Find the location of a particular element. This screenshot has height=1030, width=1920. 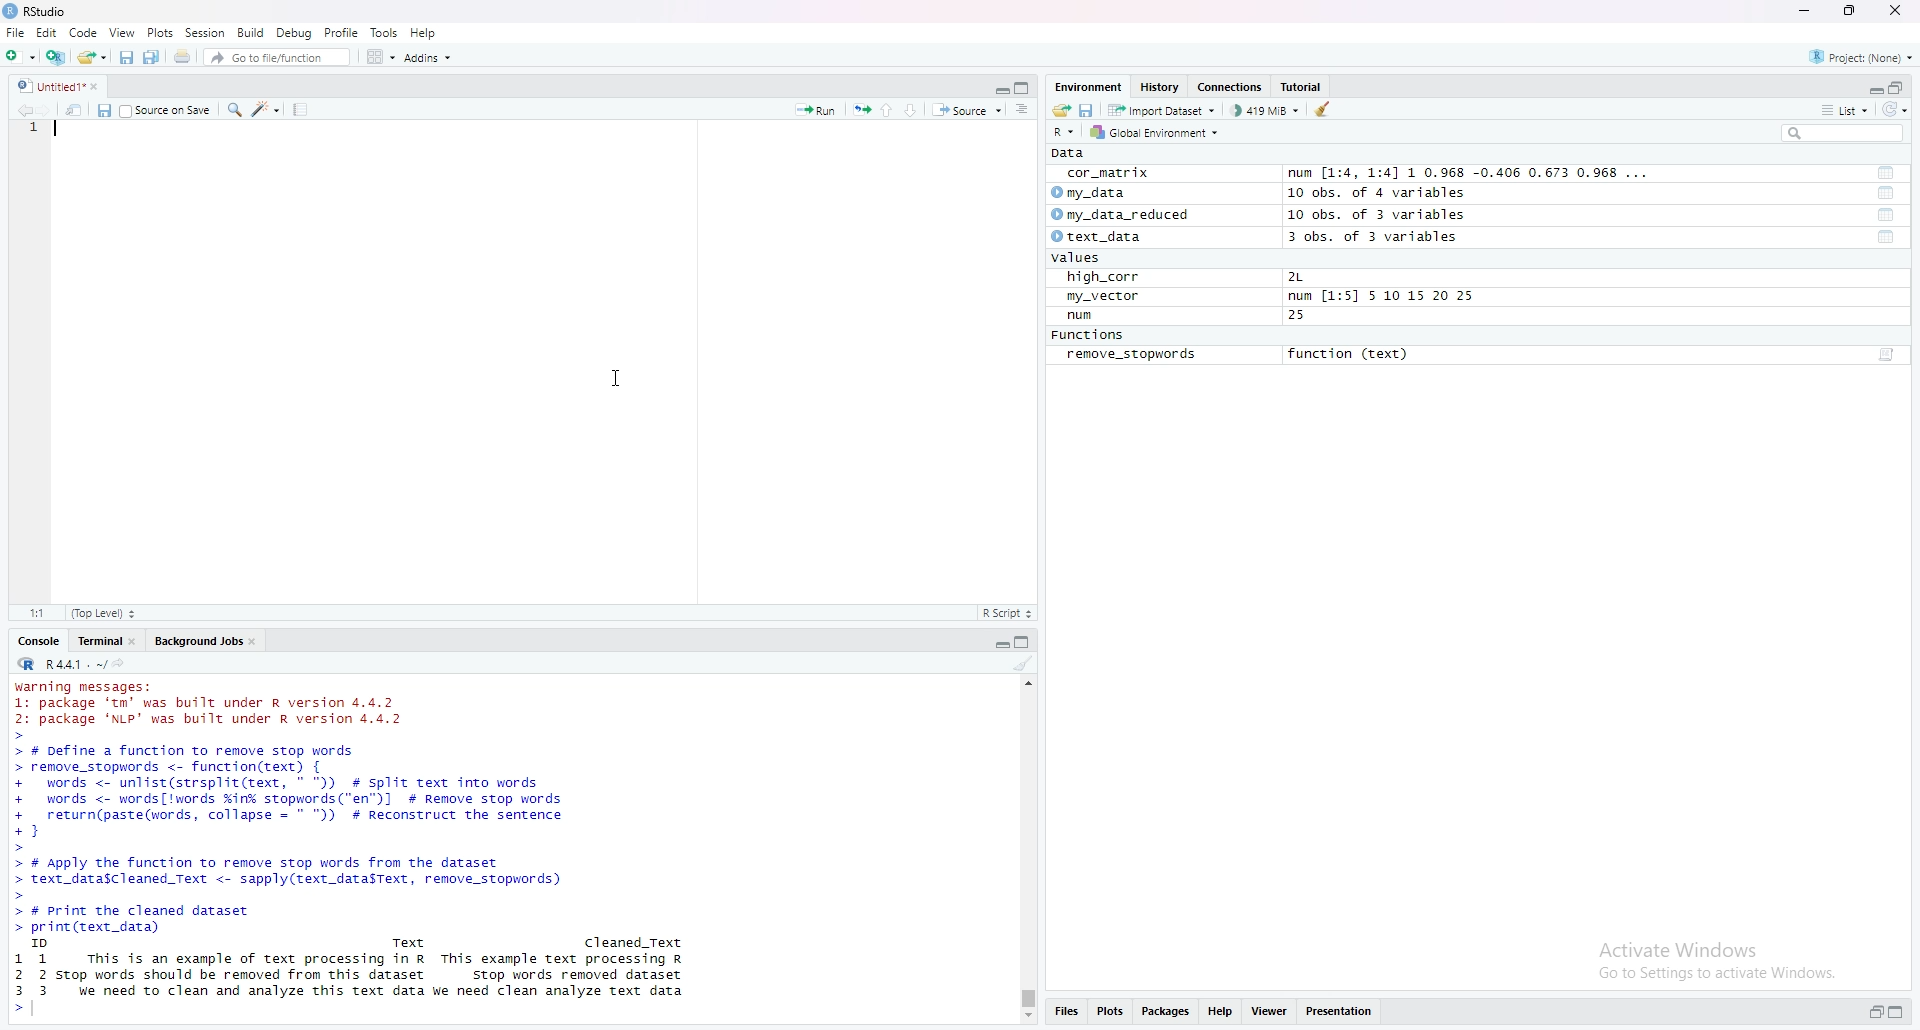

Plots is located at coordinates (159, 32).